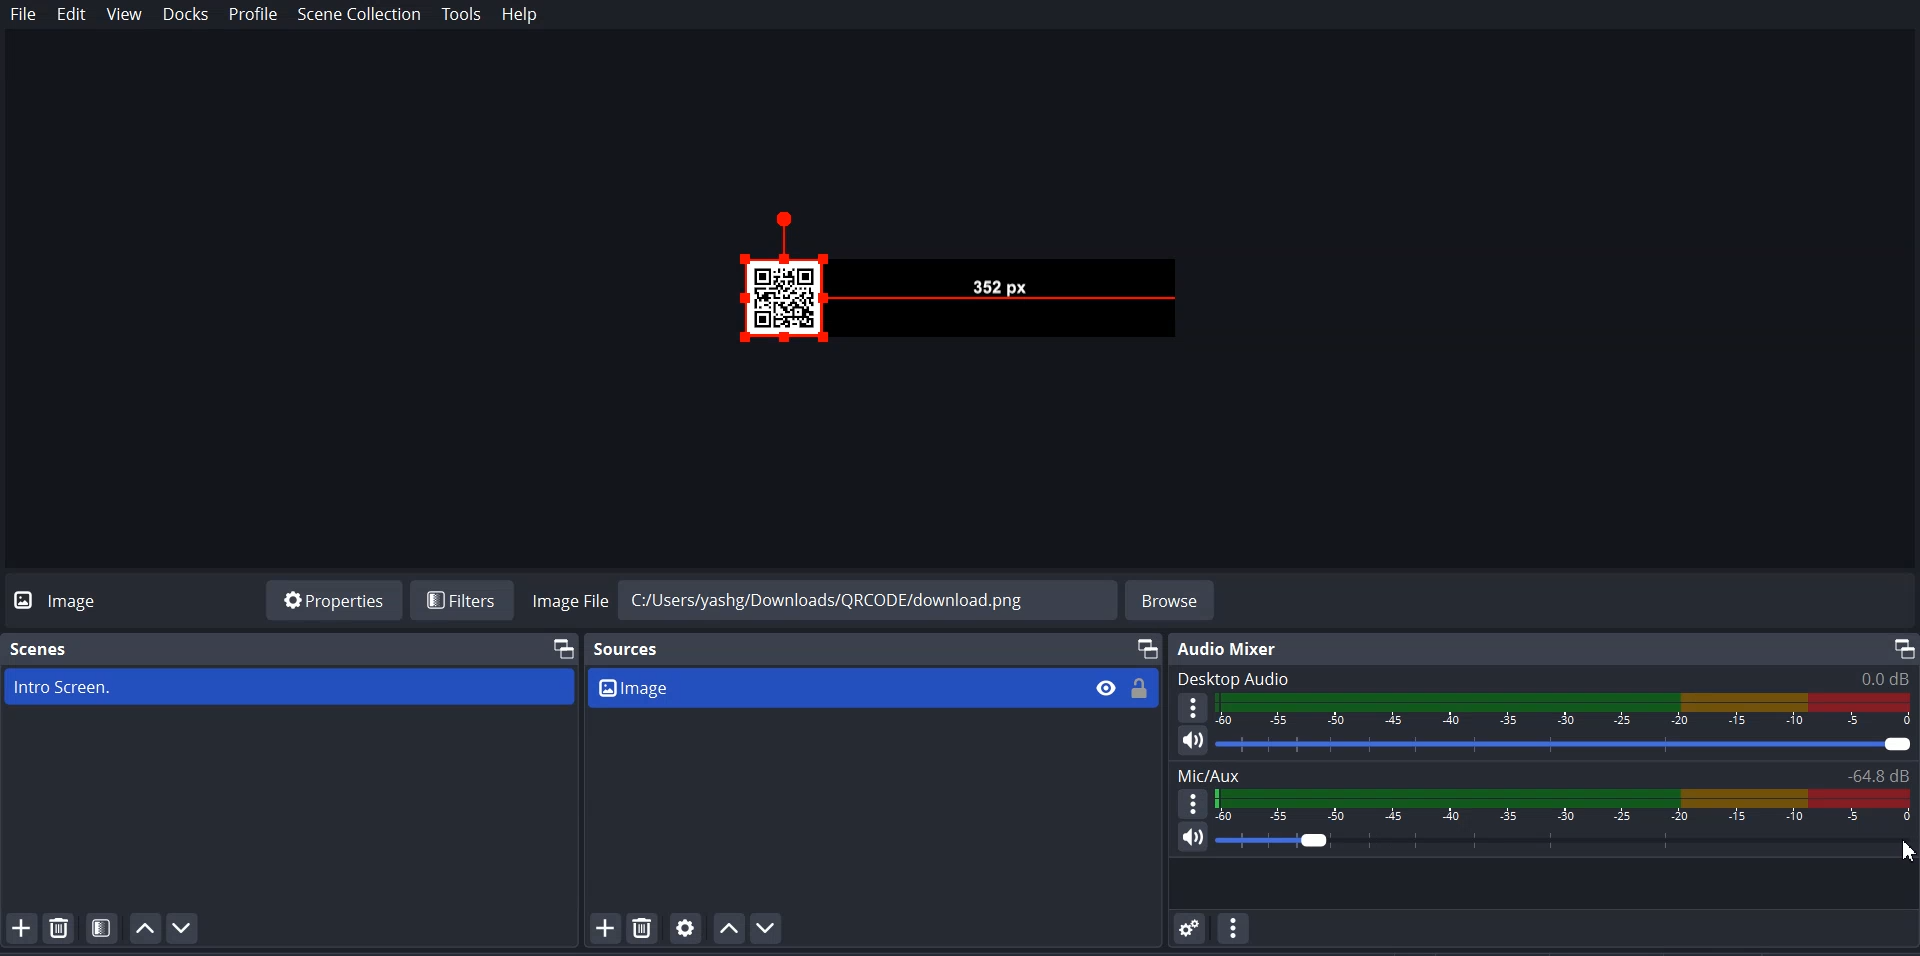 This screenshot has height=956, width=1920. What do you see at coordinates (1192, 706) in the screenshot?
I see `More` at bounding box center [1192, 706].